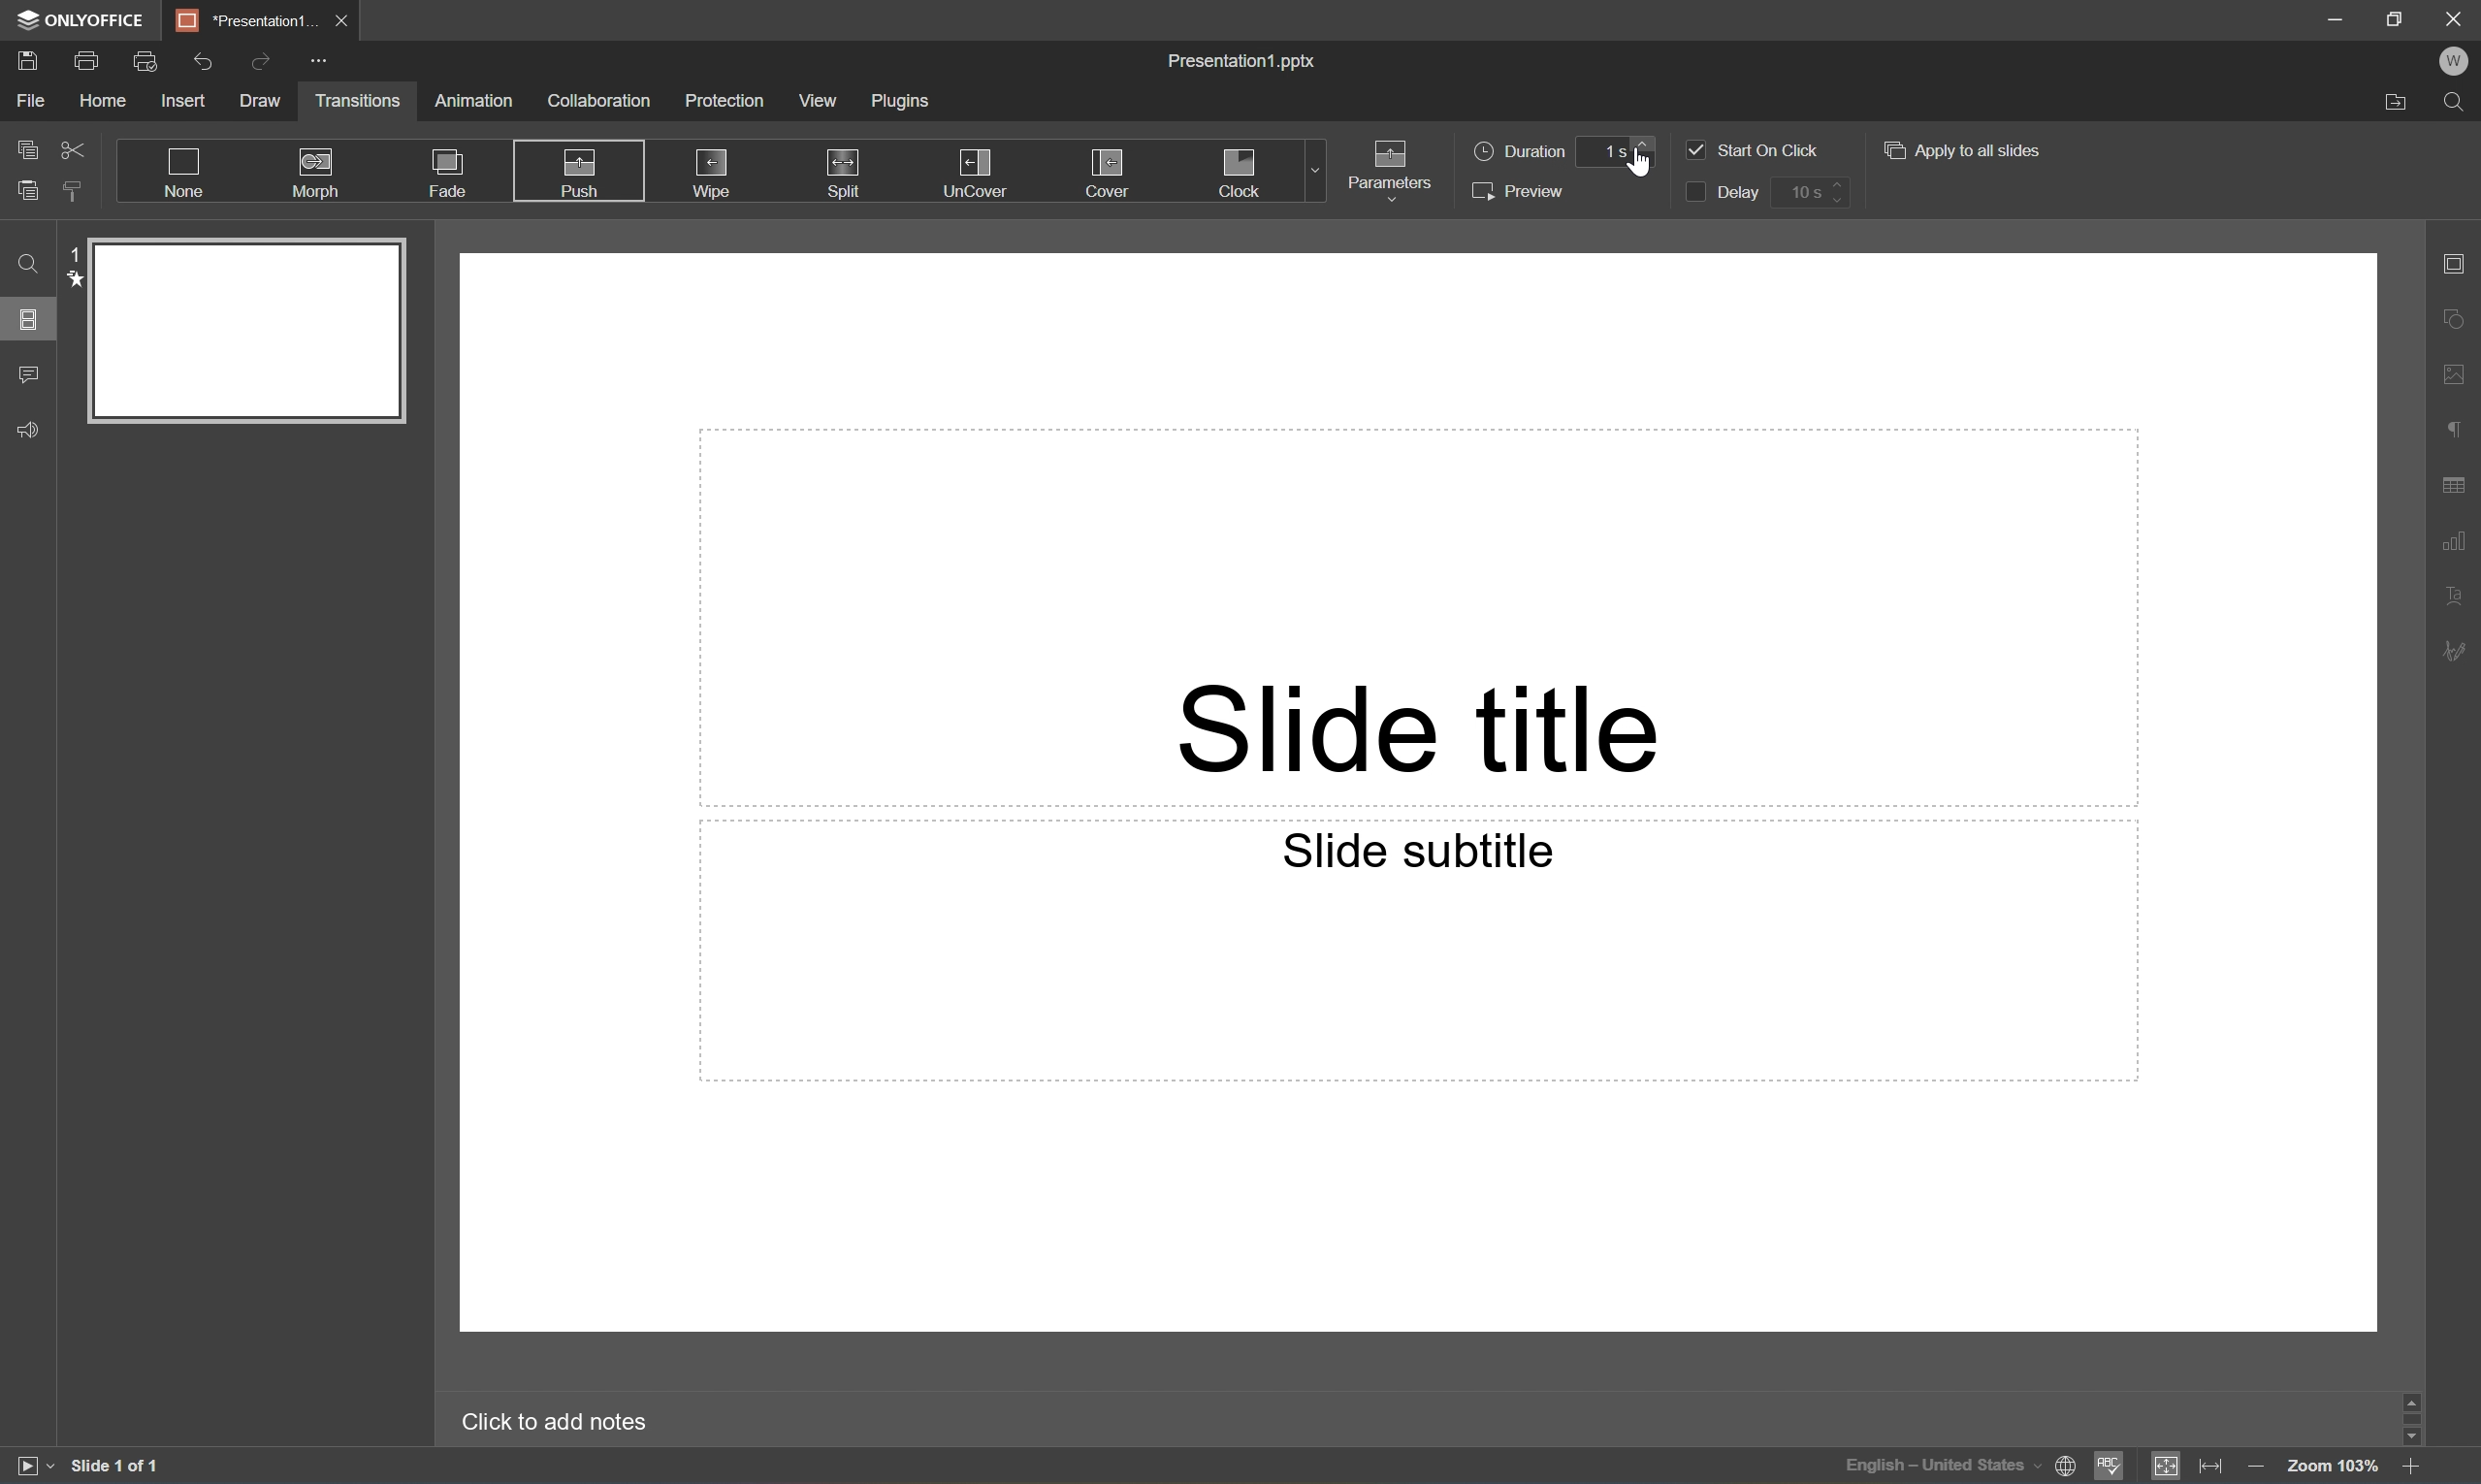 The width and height of the screenshot is (2481, 1484). Describe the element at coordinates (2458, 548) in the screenshot. I see `Chart settings` at that location.